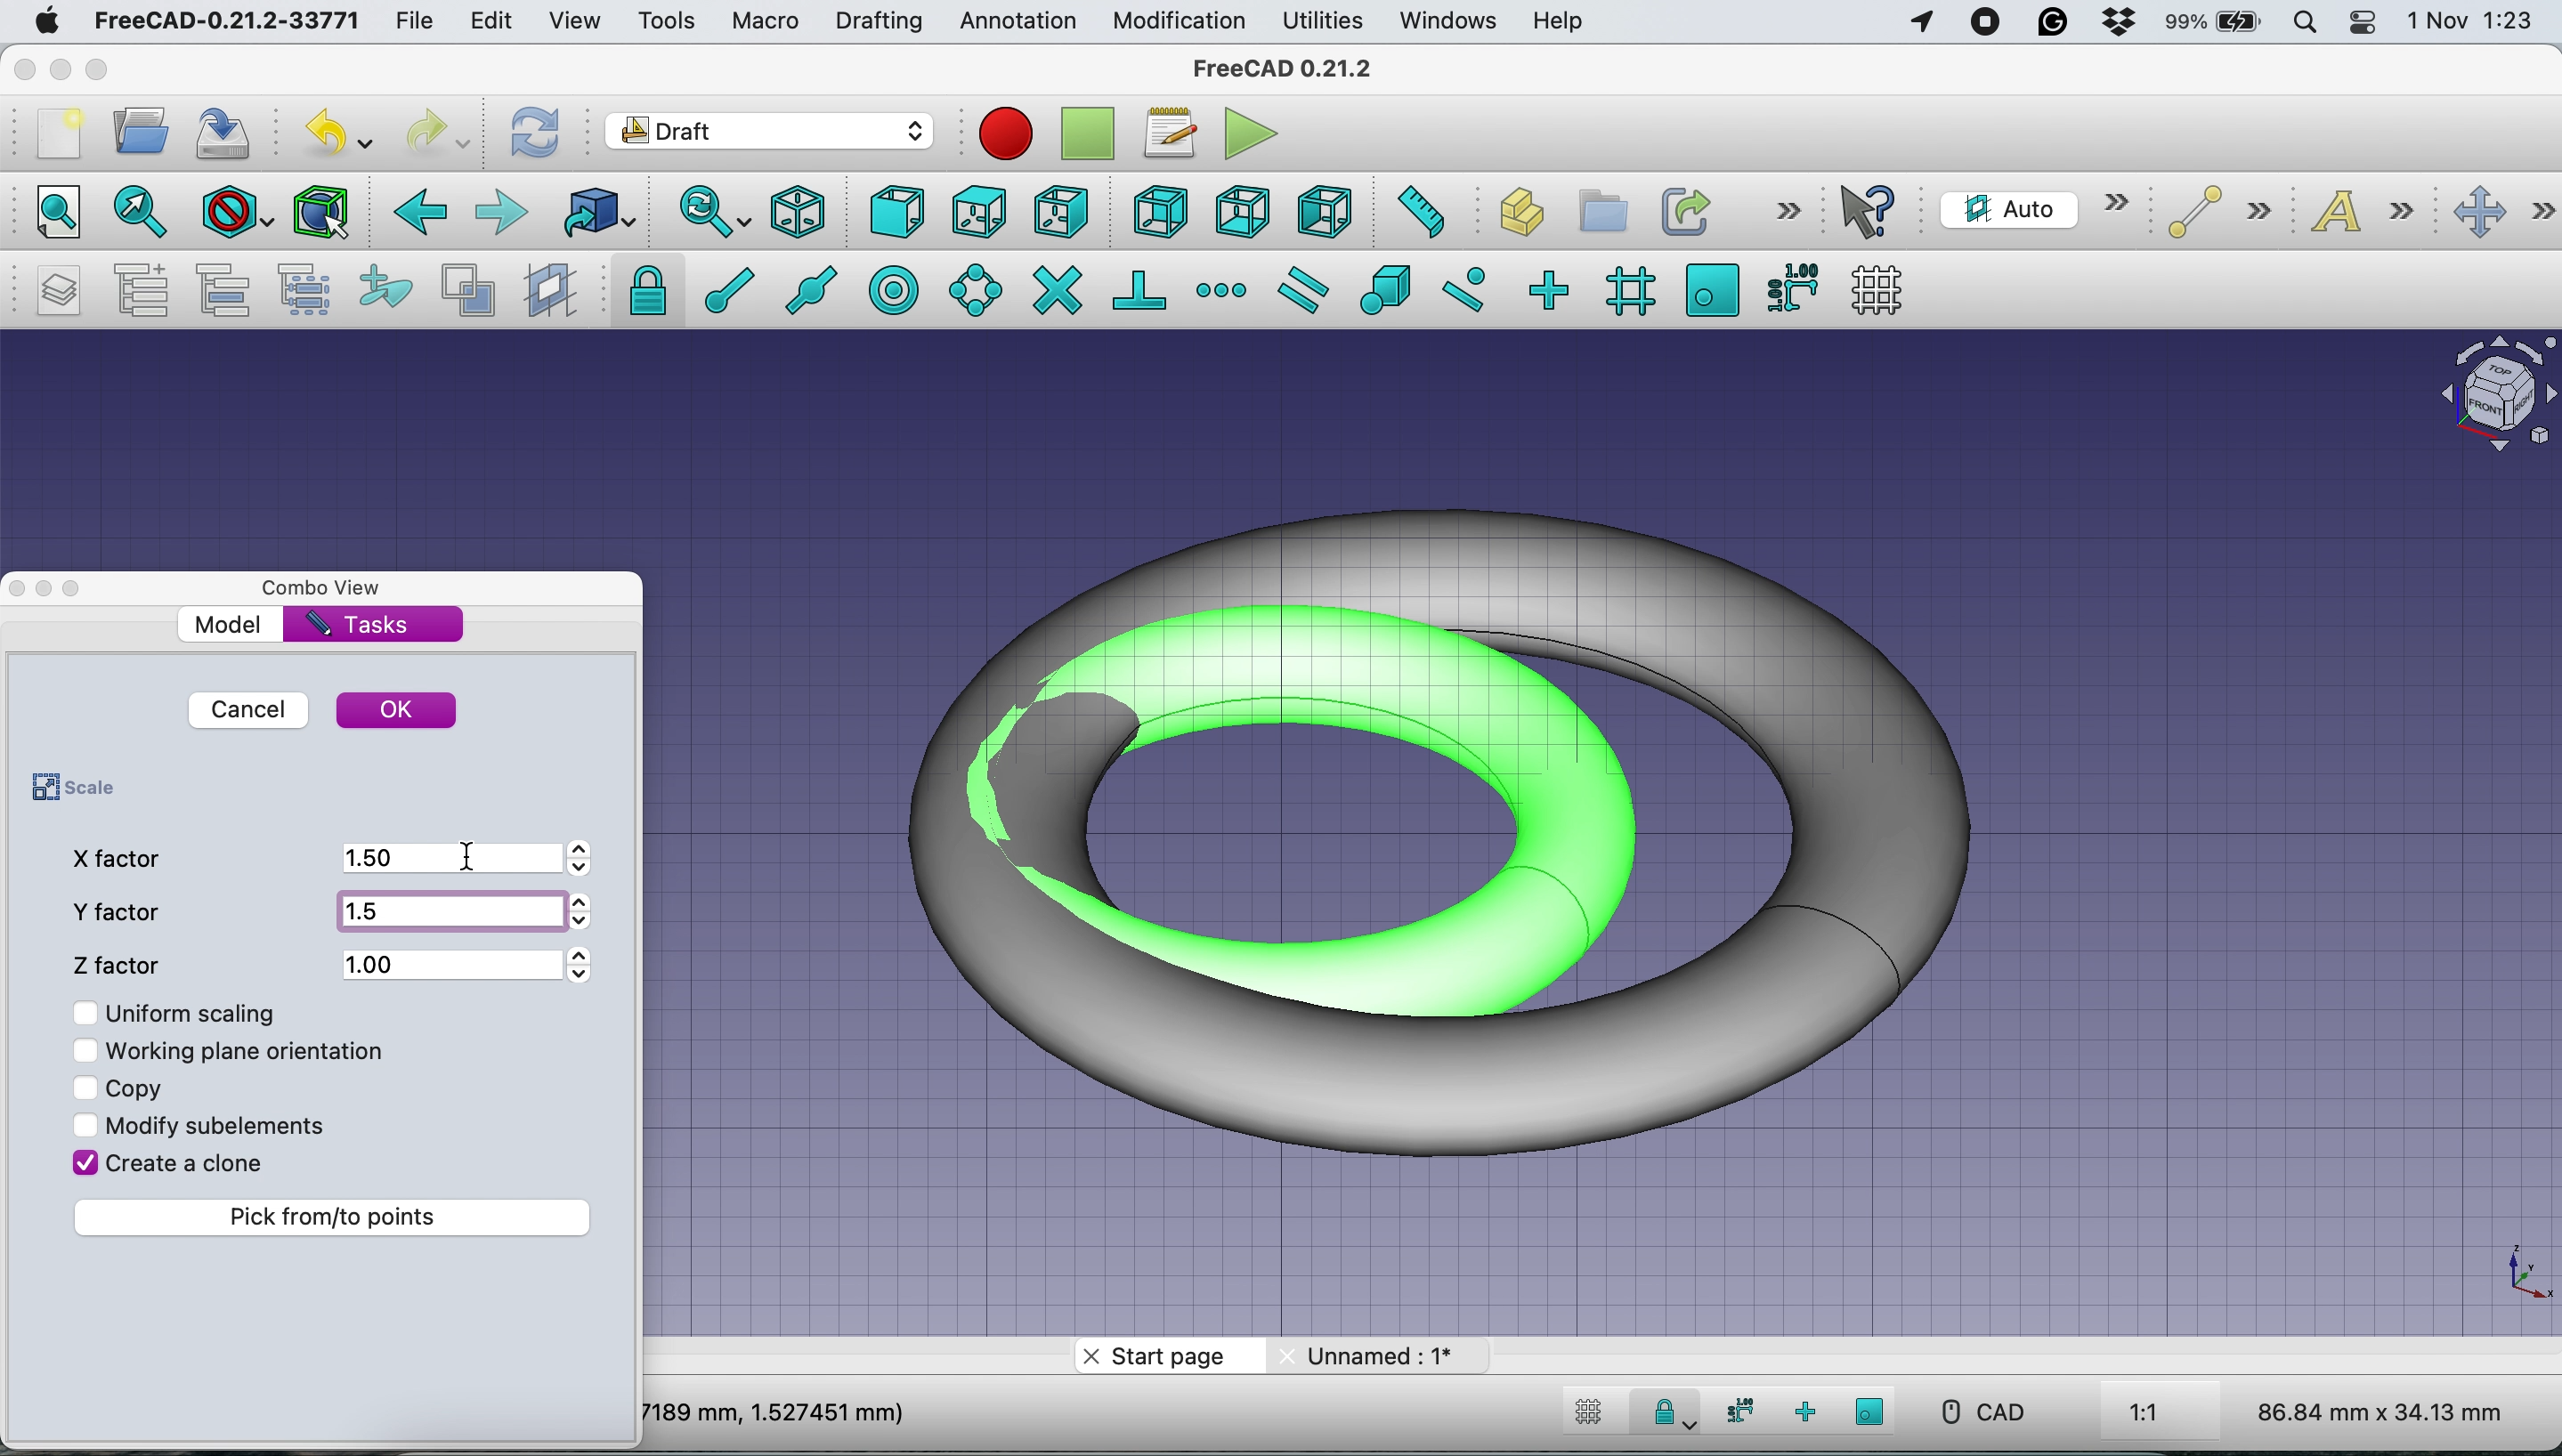 Image resolution: width=2562 pixels, height=1456 pixels. Describe the element at coordinates (247, 709) in the screenshot. I see `cancel` at that location.